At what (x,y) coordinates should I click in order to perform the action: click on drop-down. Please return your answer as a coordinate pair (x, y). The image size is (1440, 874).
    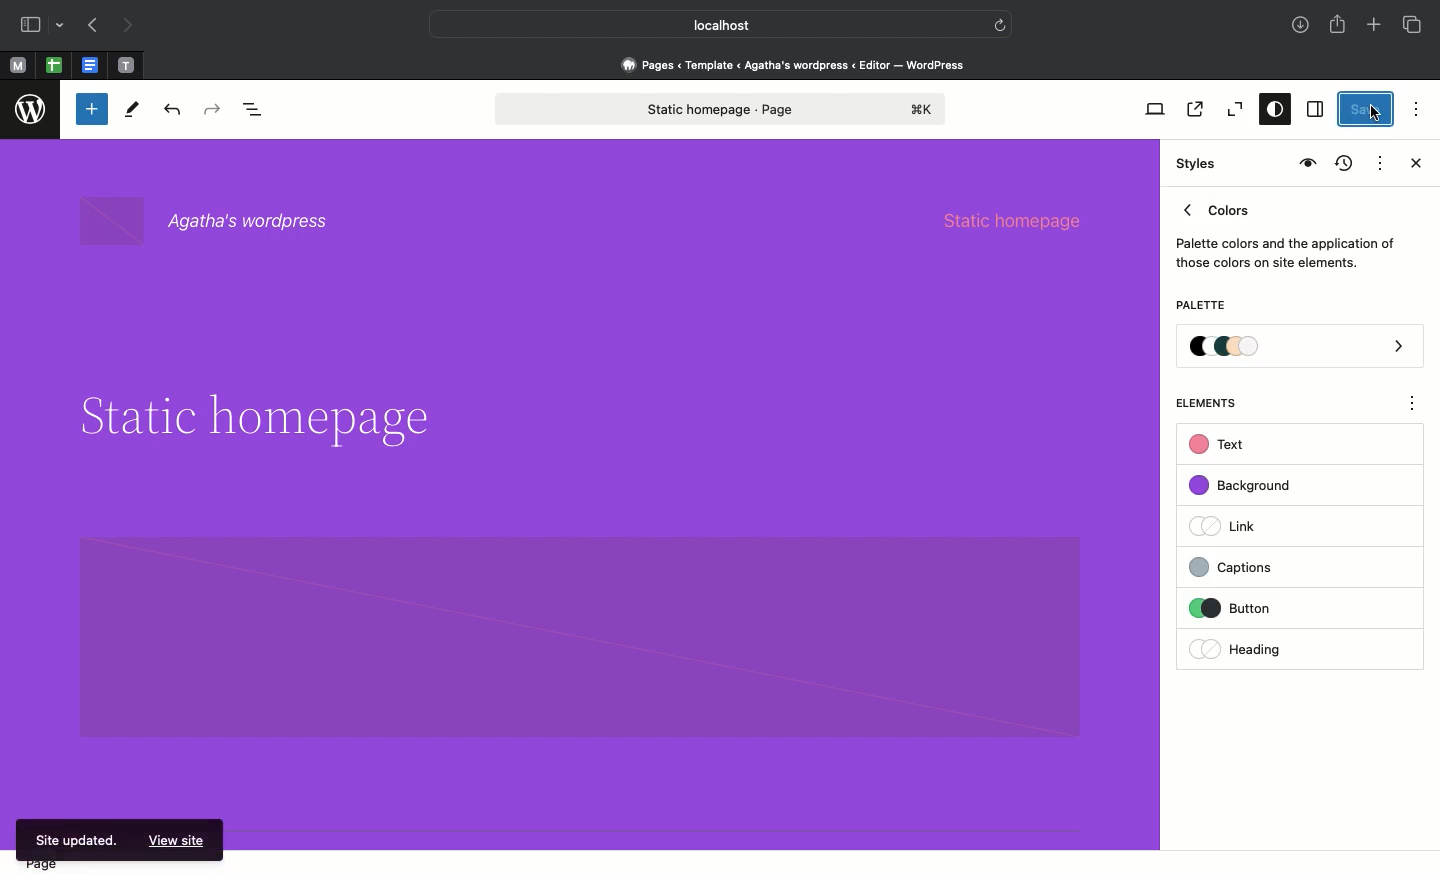
    Looking at the image, I should click on (63, 26).